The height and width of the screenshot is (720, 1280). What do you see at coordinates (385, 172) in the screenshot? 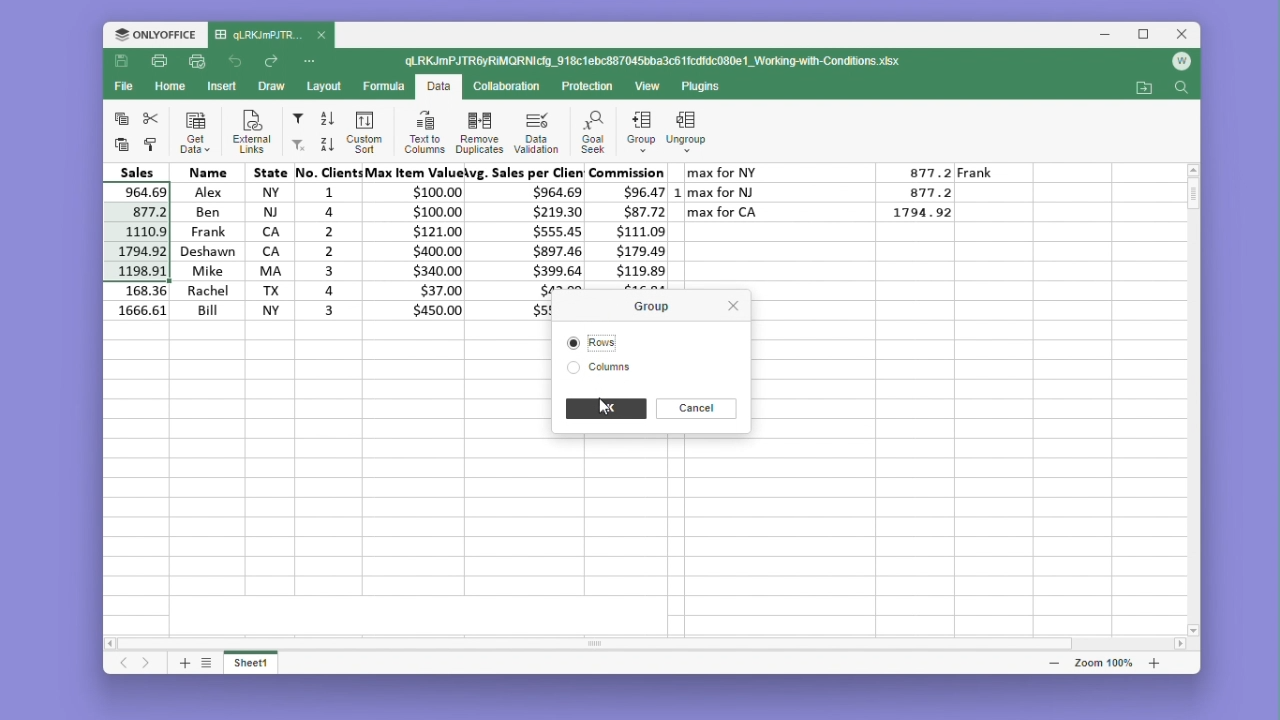
I see `Headers` at bounding box center [385, 172].